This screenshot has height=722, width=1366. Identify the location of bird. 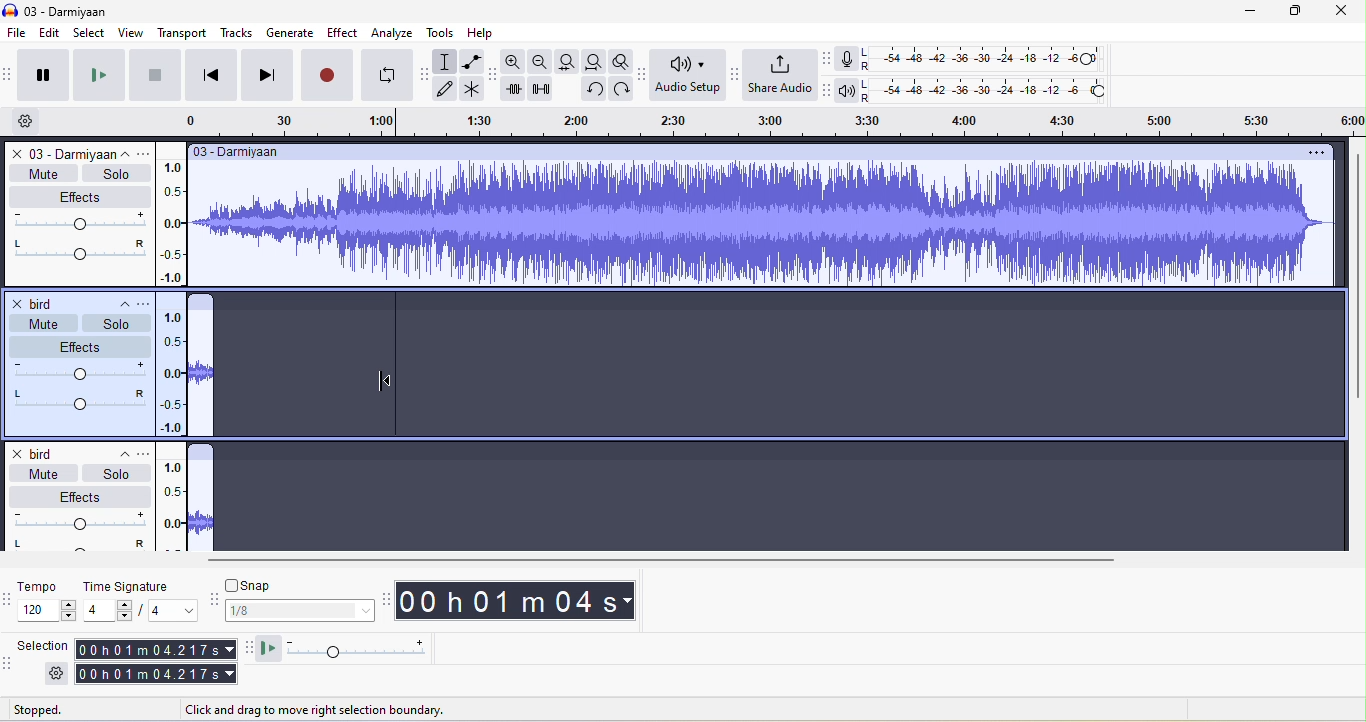
(43, 451).